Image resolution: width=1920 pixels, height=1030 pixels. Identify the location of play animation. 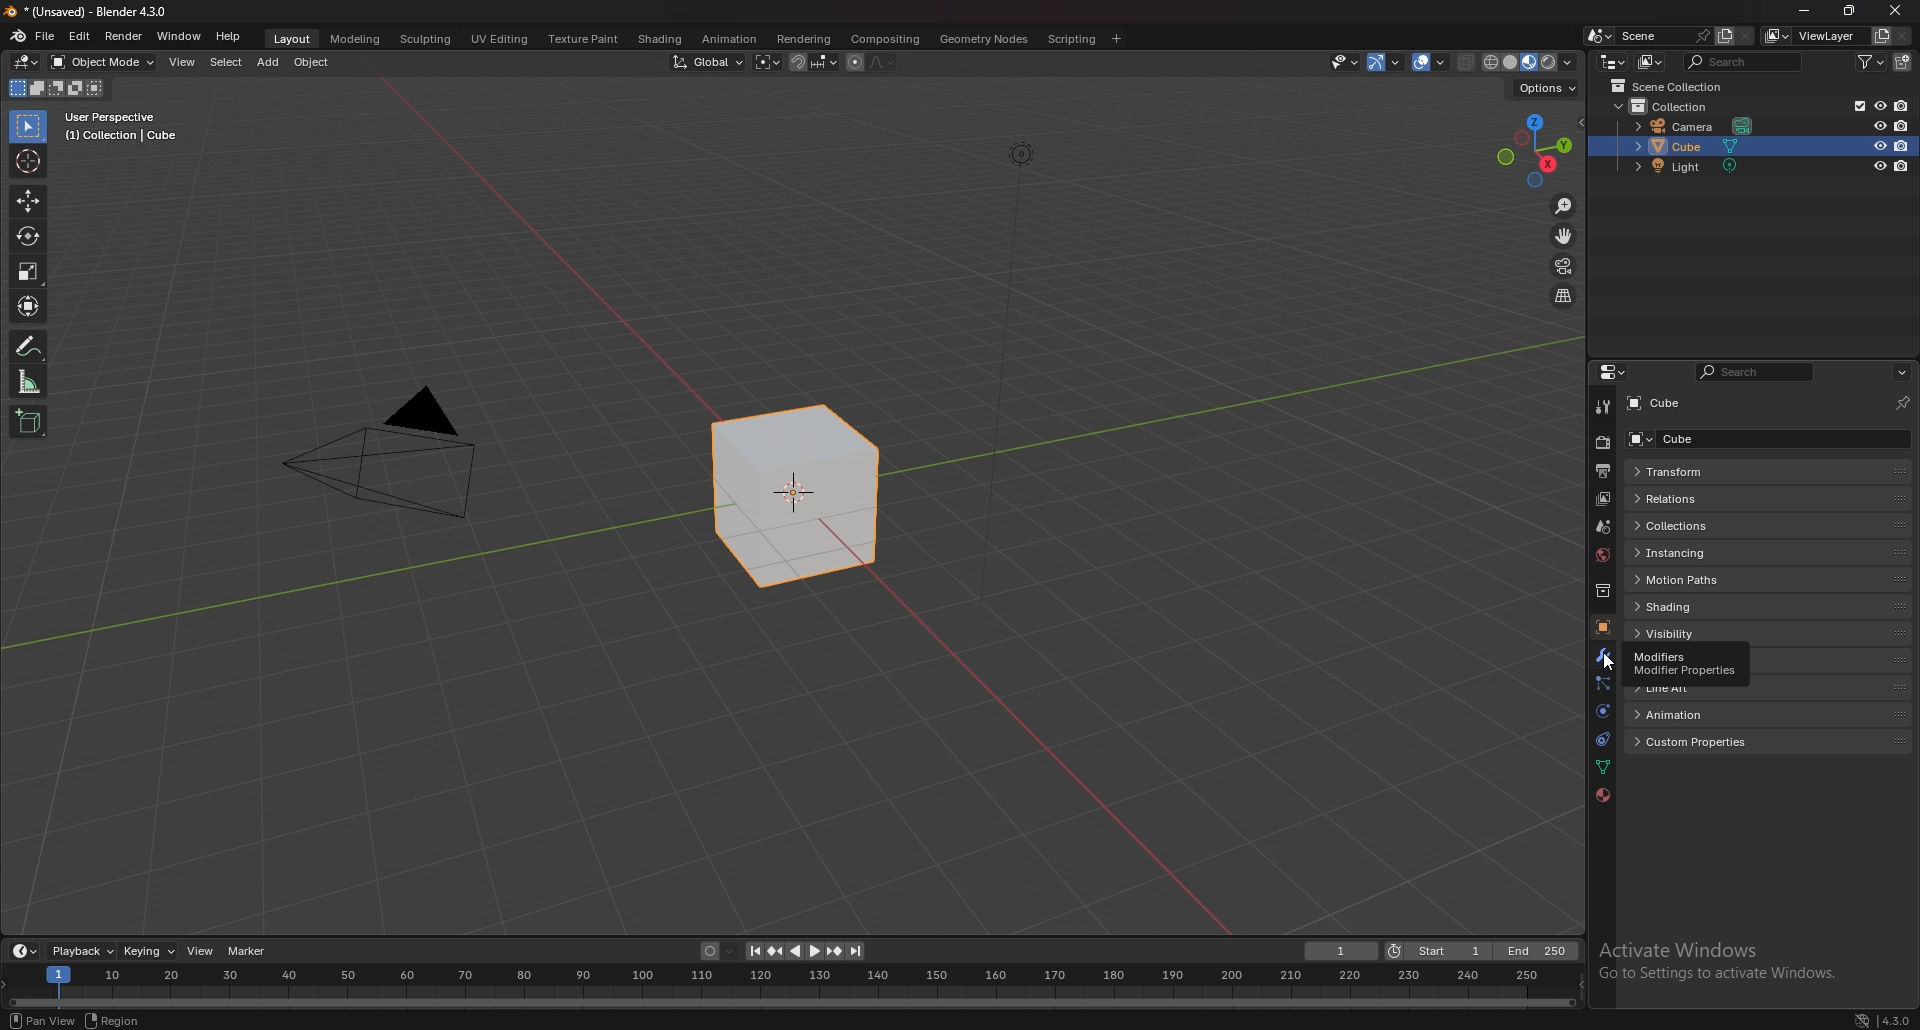
(806, 951).